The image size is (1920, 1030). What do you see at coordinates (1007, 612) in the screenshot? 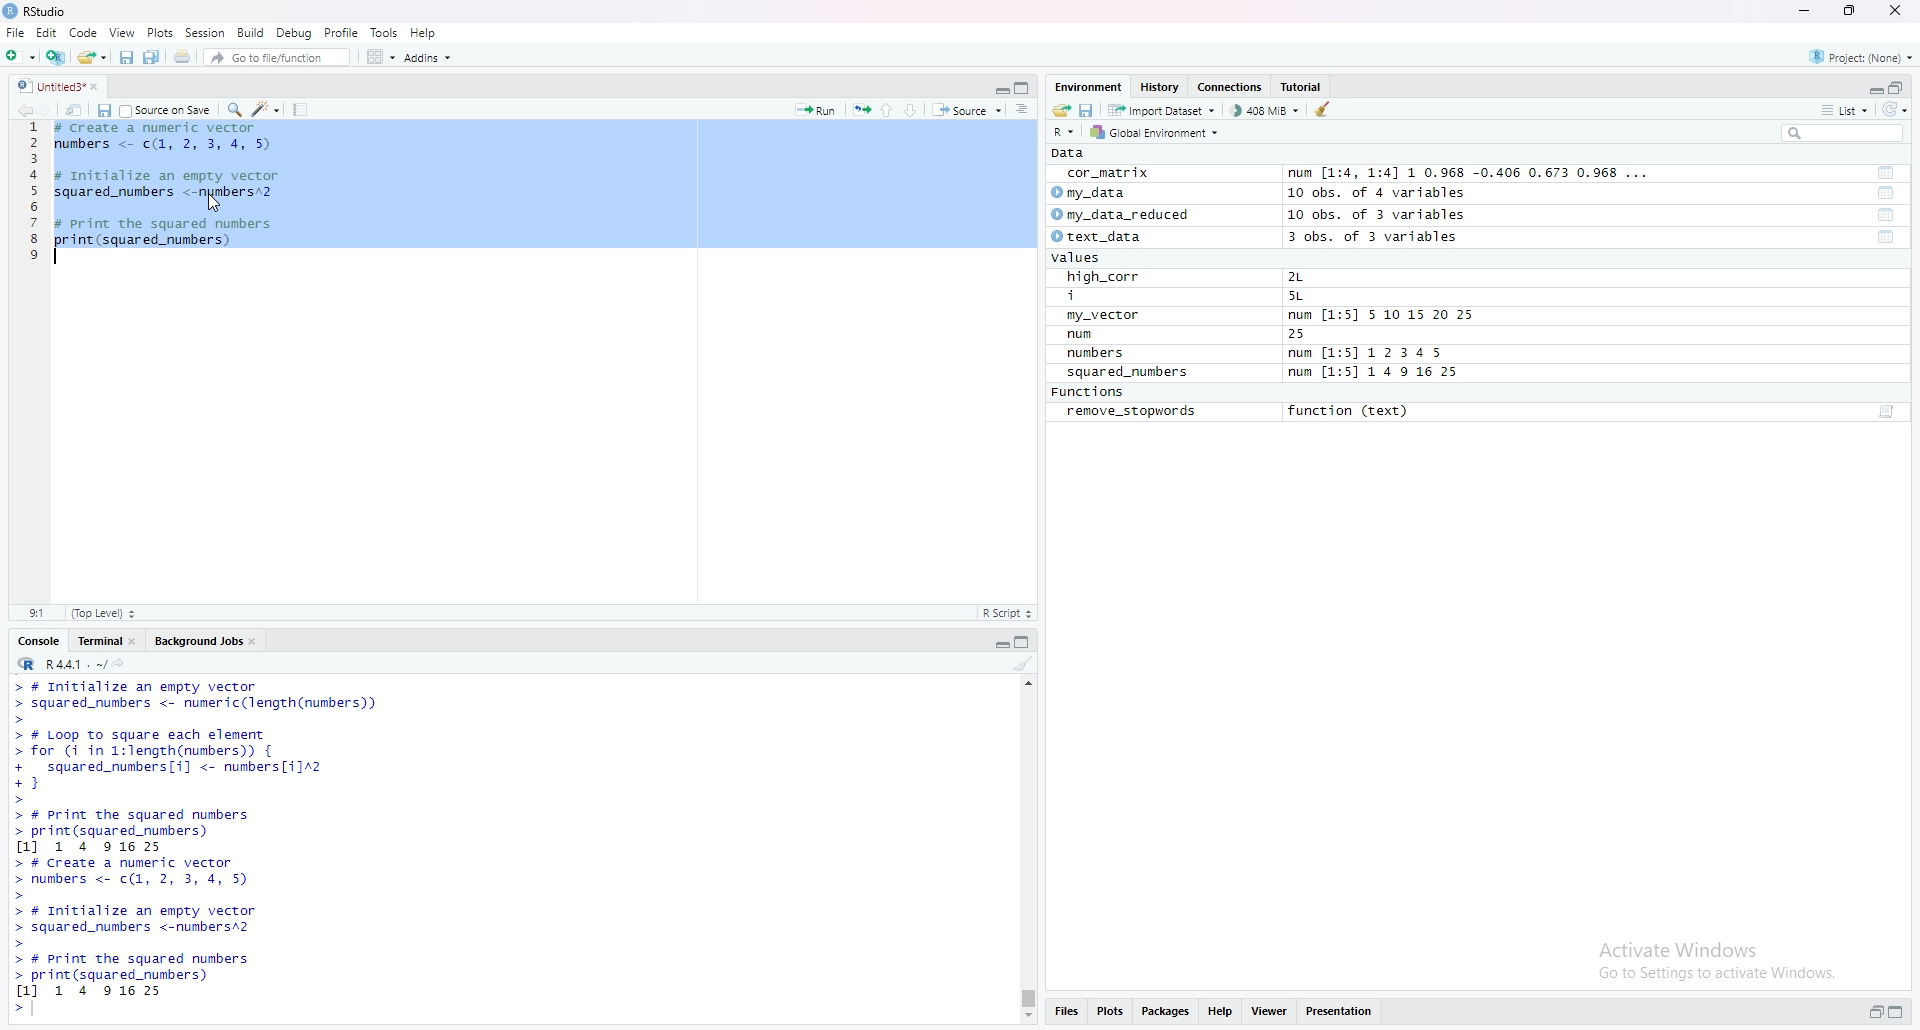
I see `R Script` at bounding box center [1007, 612].